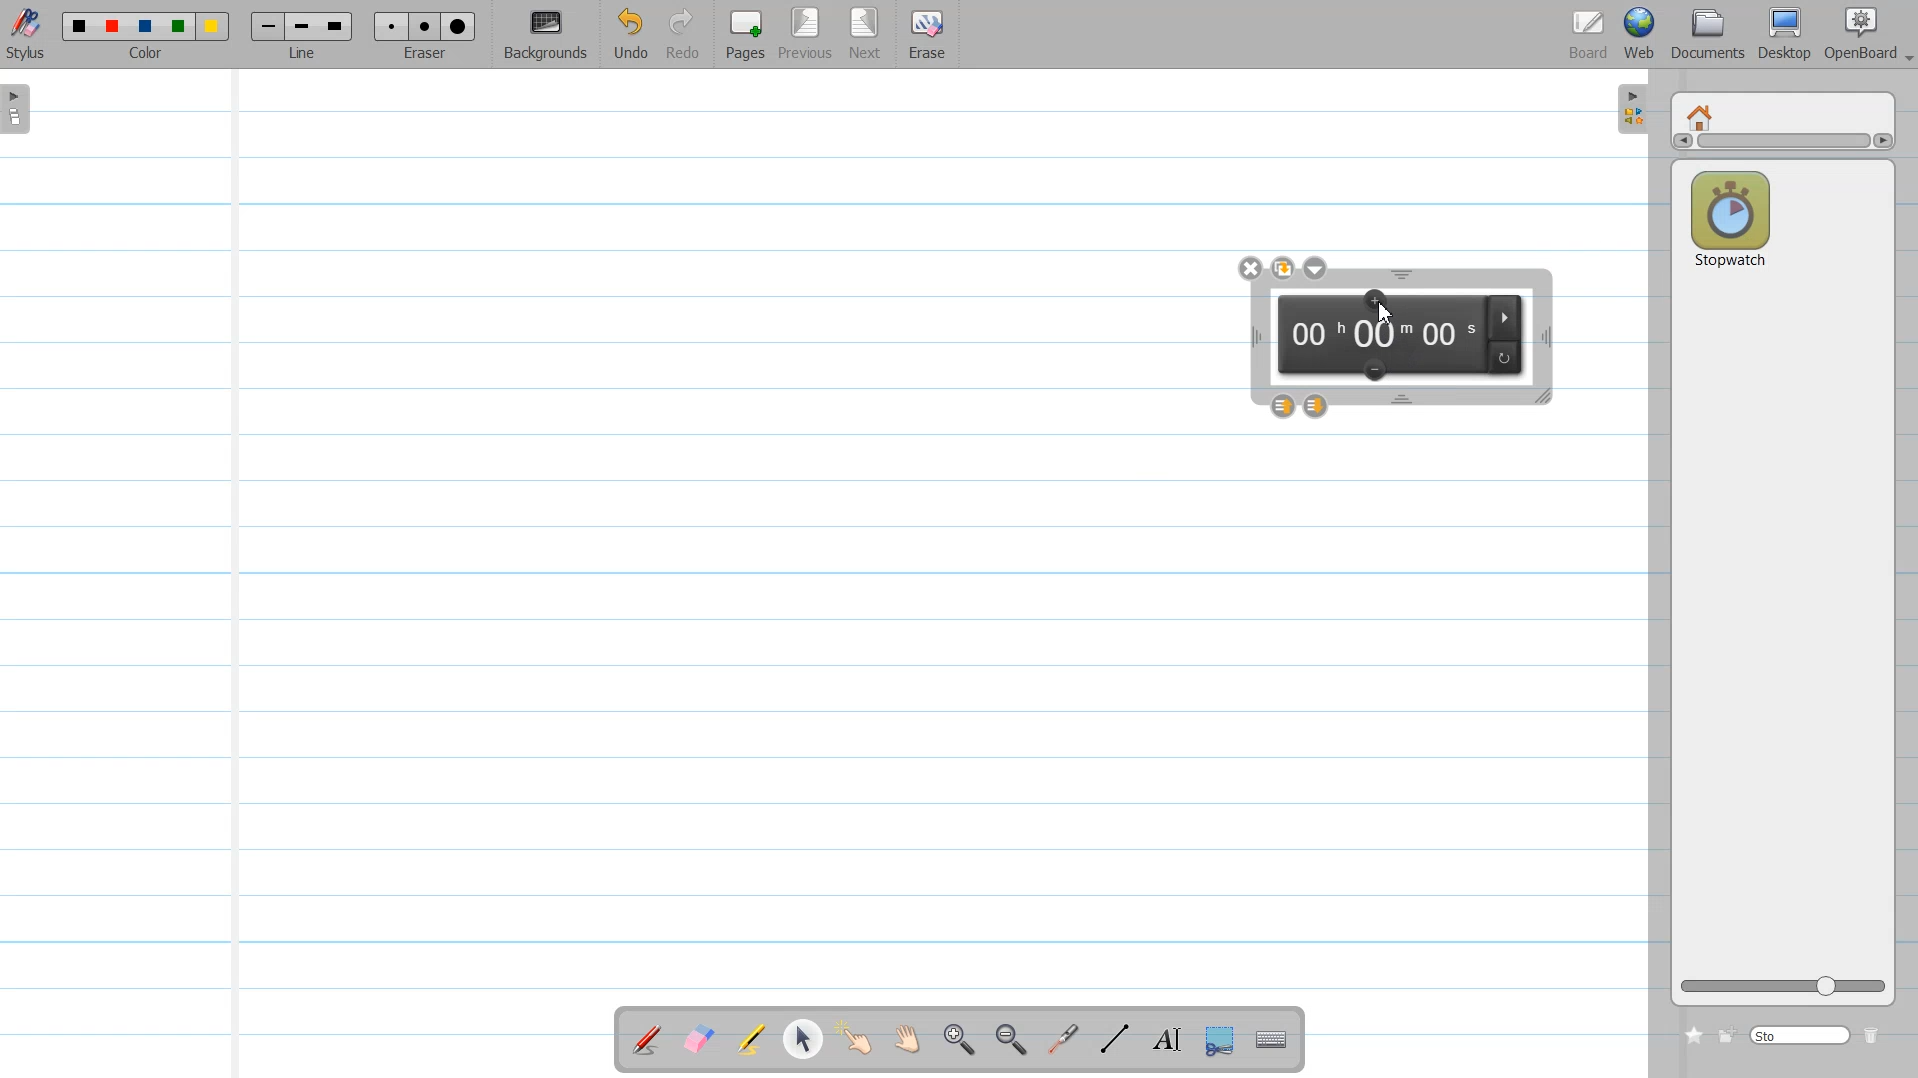  Describe the element at coordinates (960, 1040) in the screenshot. I see `Zoom in` at that location.